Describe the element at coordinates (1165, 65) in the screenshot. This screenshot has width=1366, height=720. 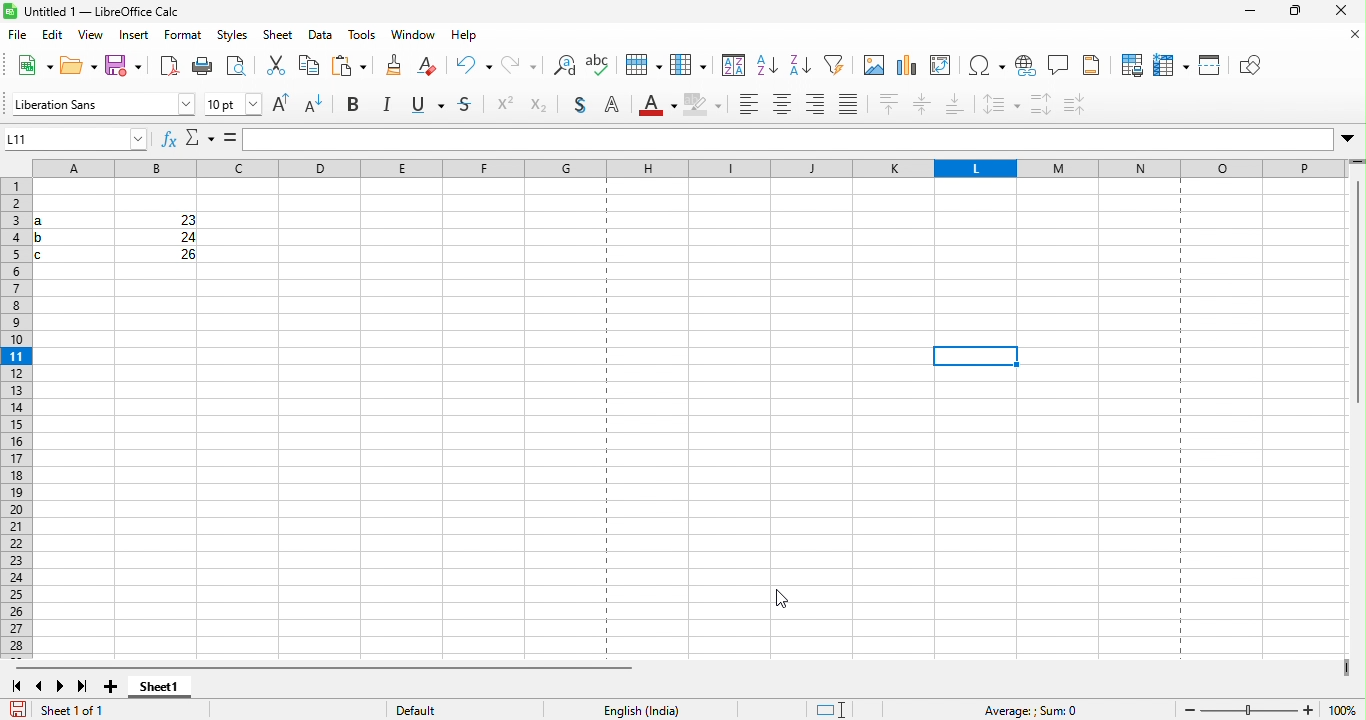
I see `freeze row and column` at that location.